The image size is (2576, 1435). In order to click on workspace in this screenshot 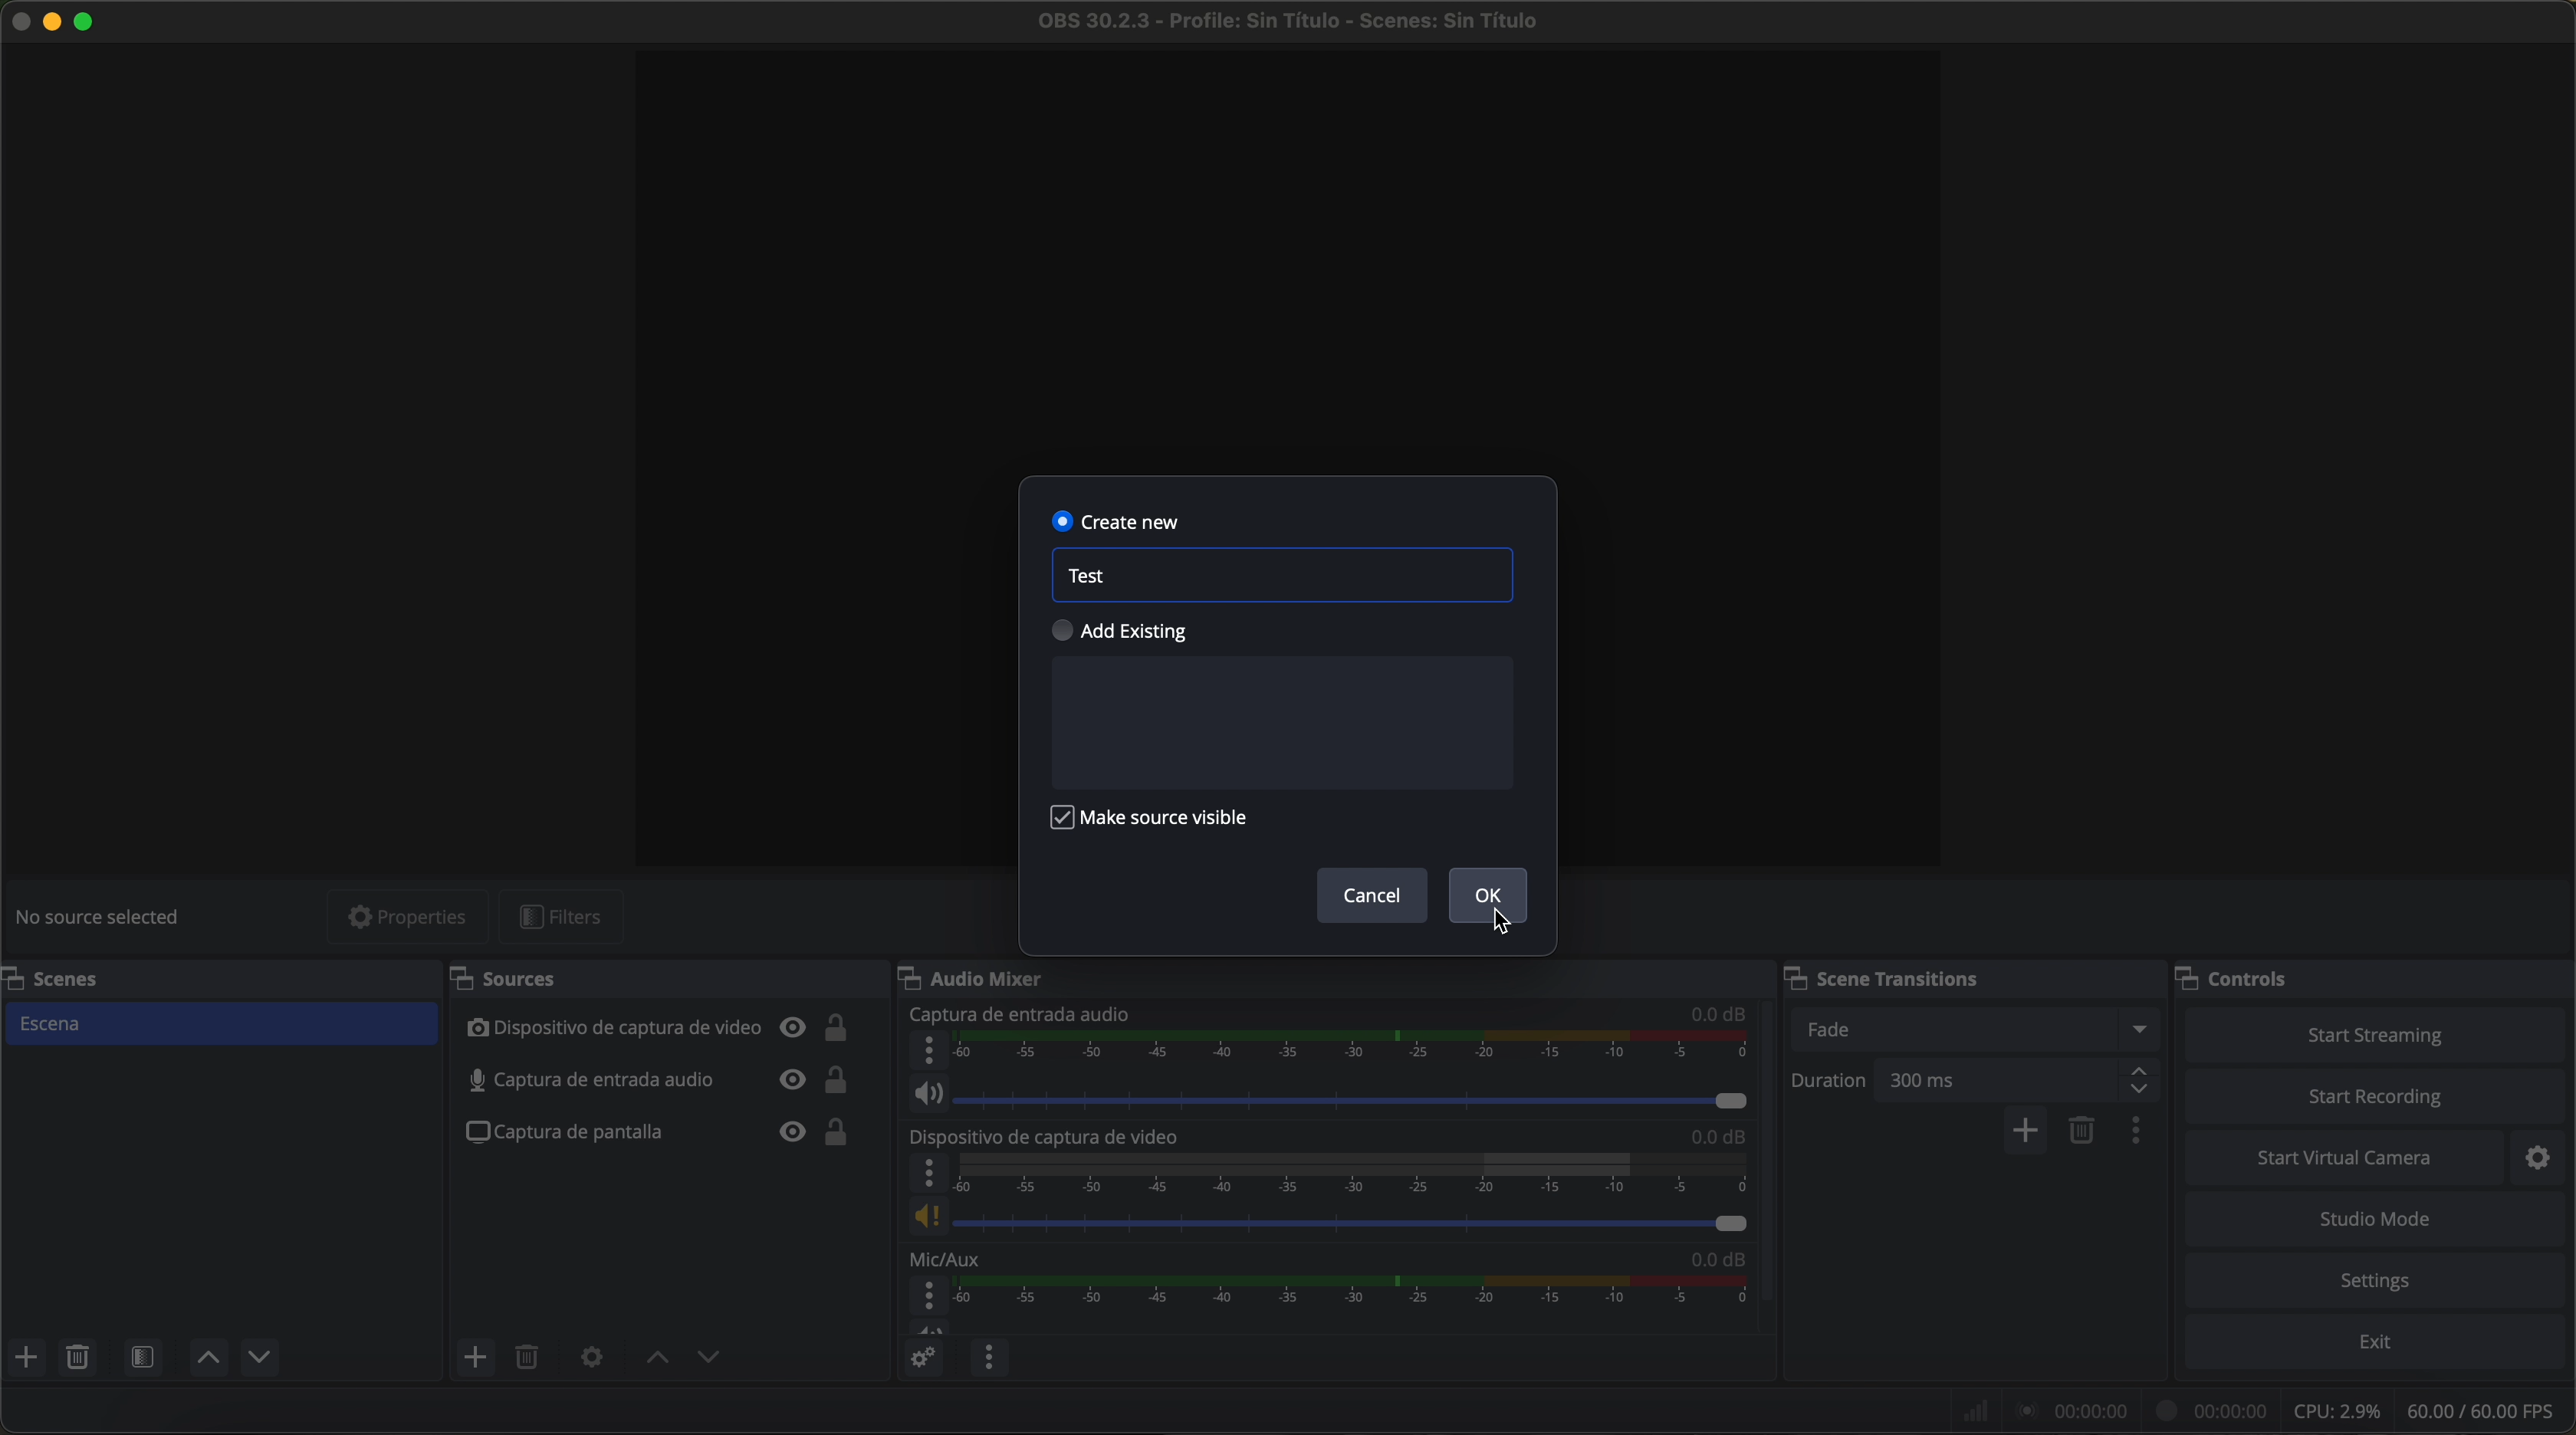, I will do `click(1286, 256)`.